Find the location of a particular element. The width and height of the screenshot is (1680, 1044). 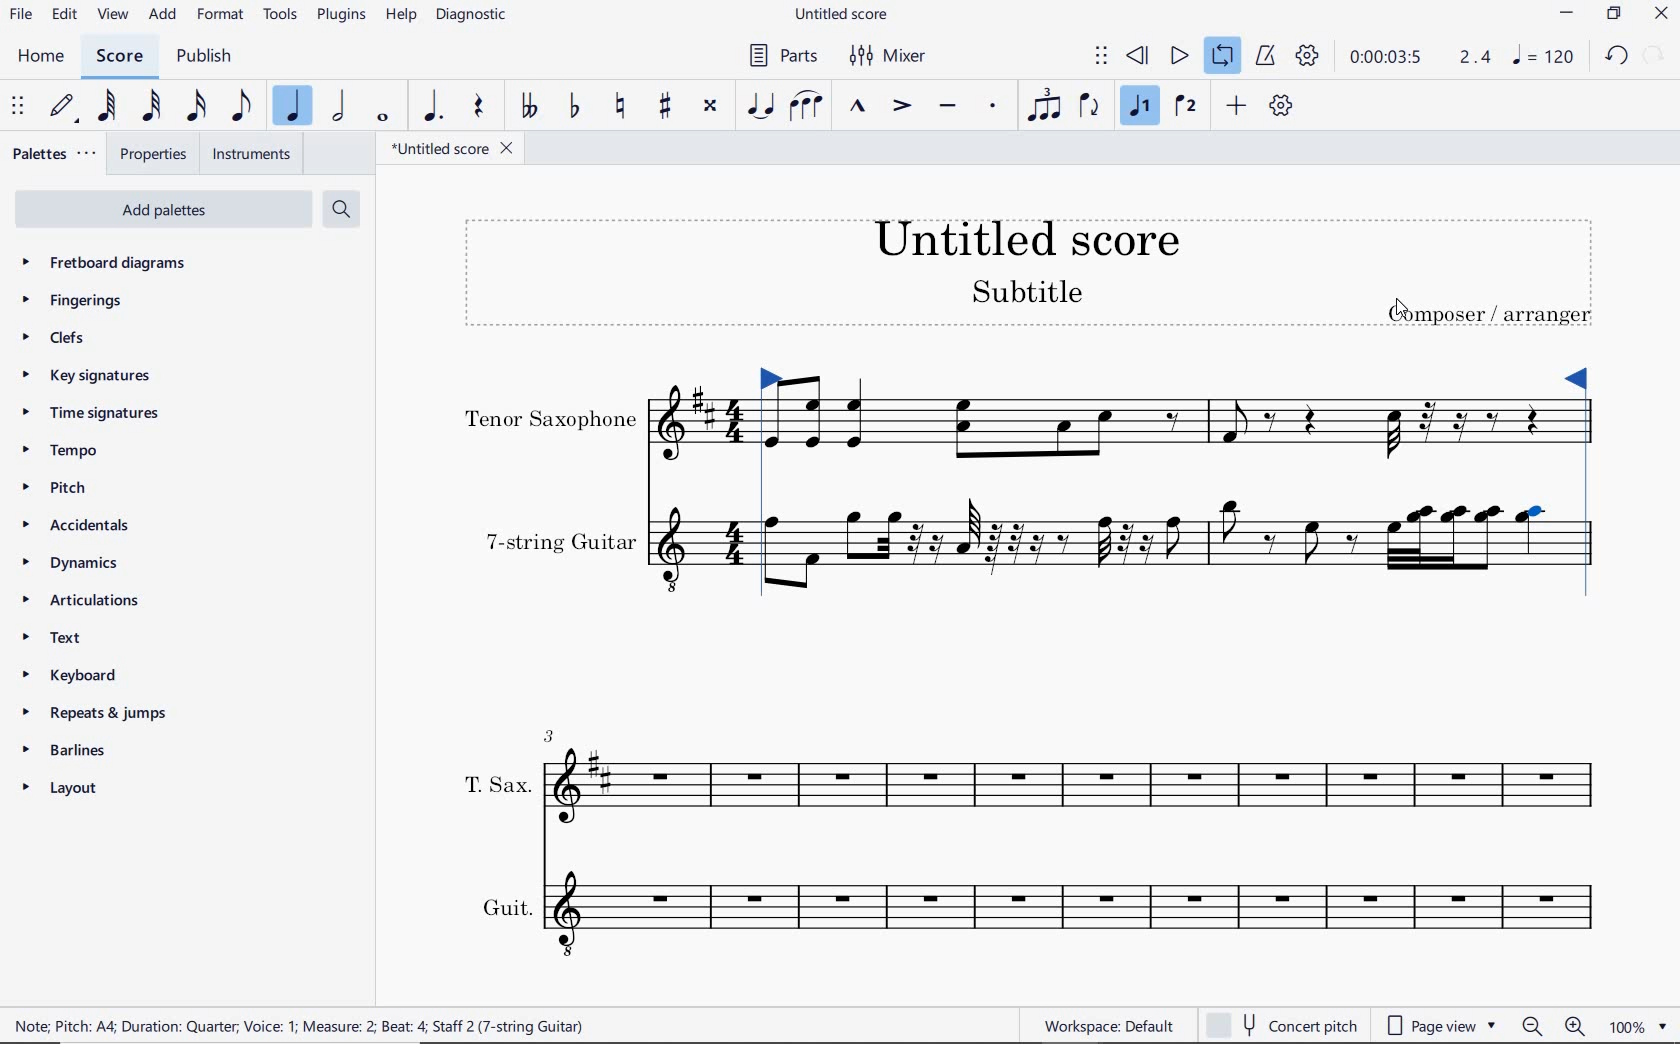

REPEATS & JUMPS is located at coordinates (97, 716).